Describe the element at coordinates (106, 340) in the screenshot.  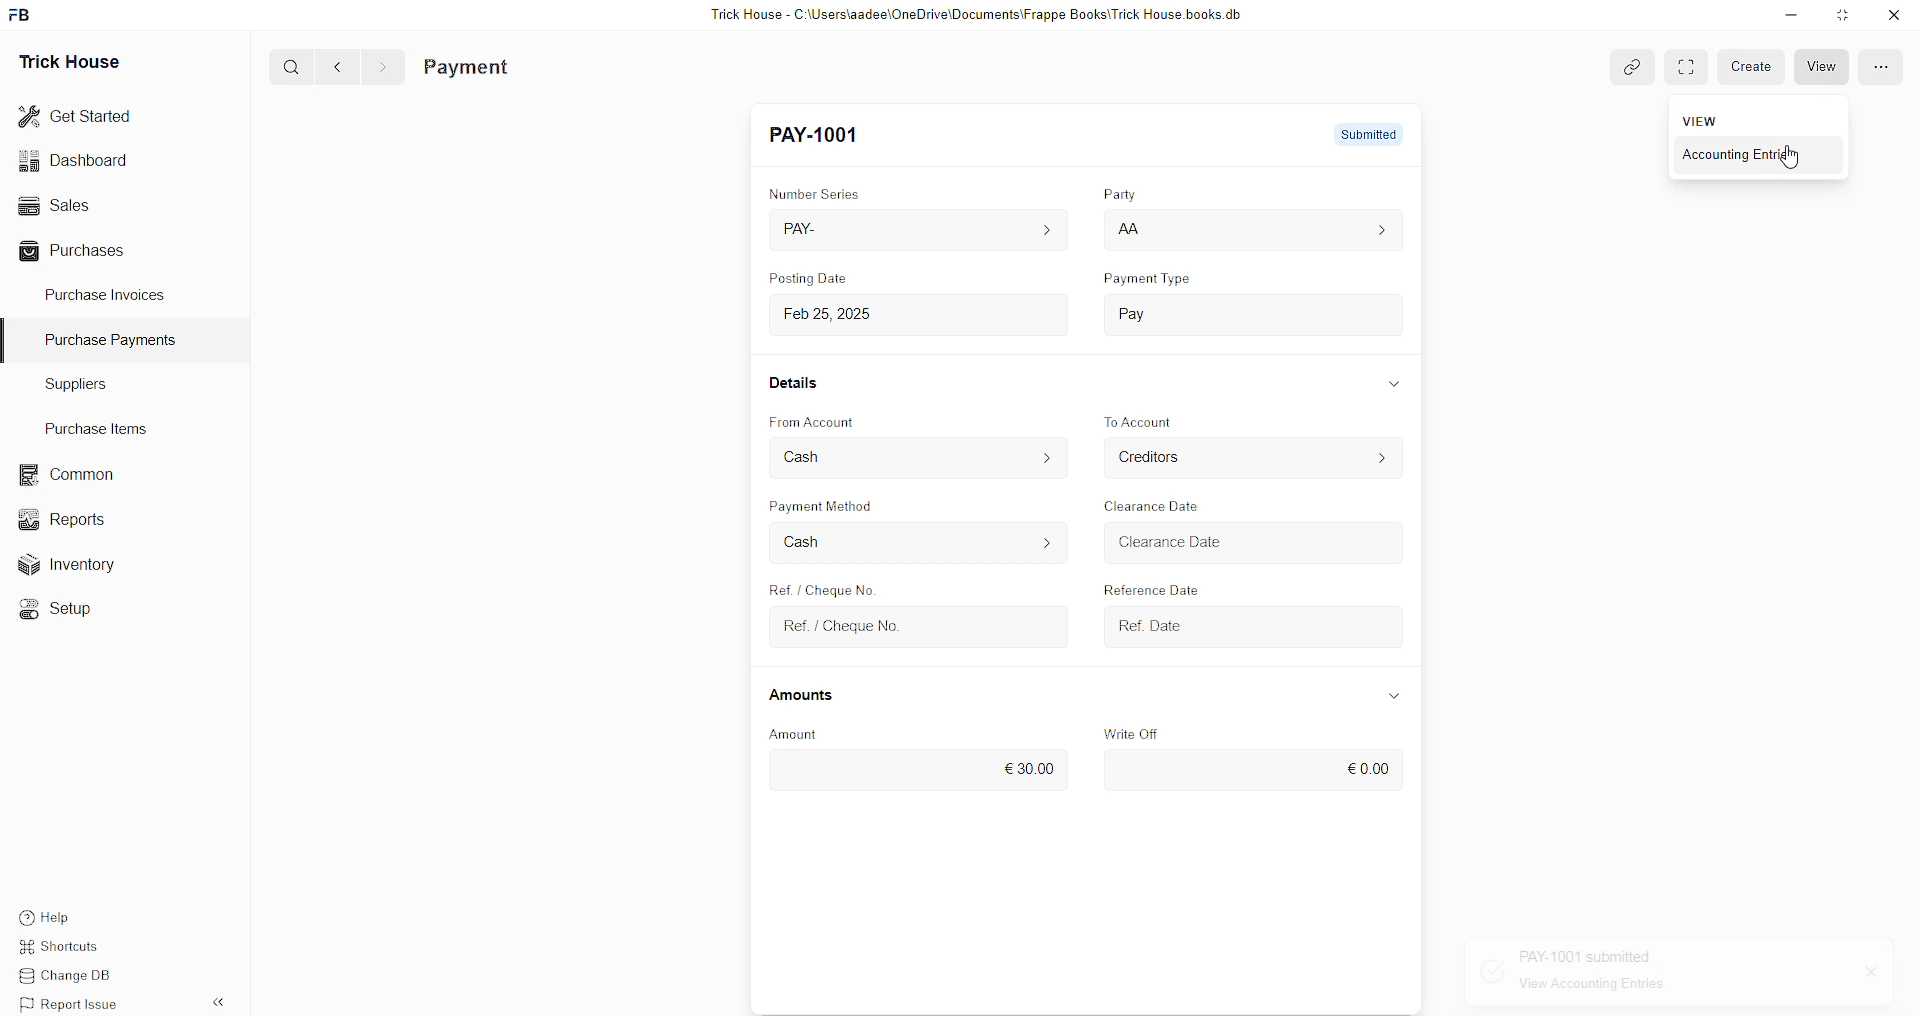
I see `Purchase PaymenTS` at that location.